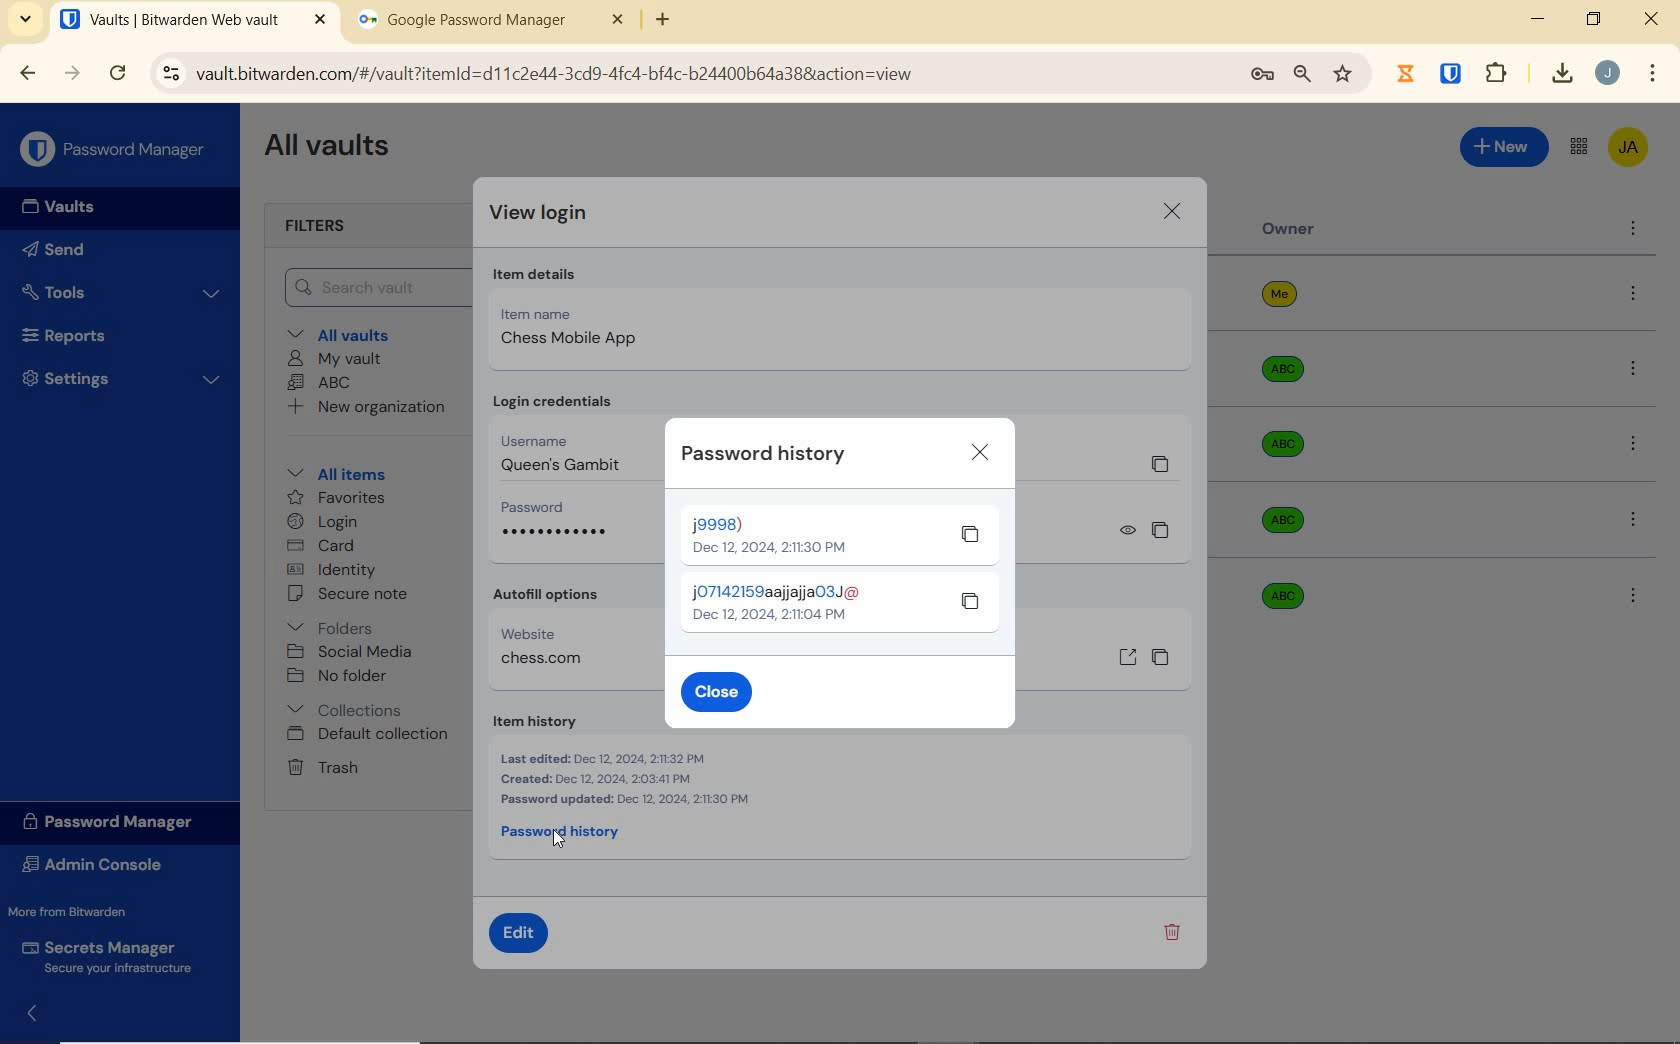 This screenshot has height=1044, width=1680. Describe the element at coordinates (764, 454) in the screenshot. I see `Password history` at that location.